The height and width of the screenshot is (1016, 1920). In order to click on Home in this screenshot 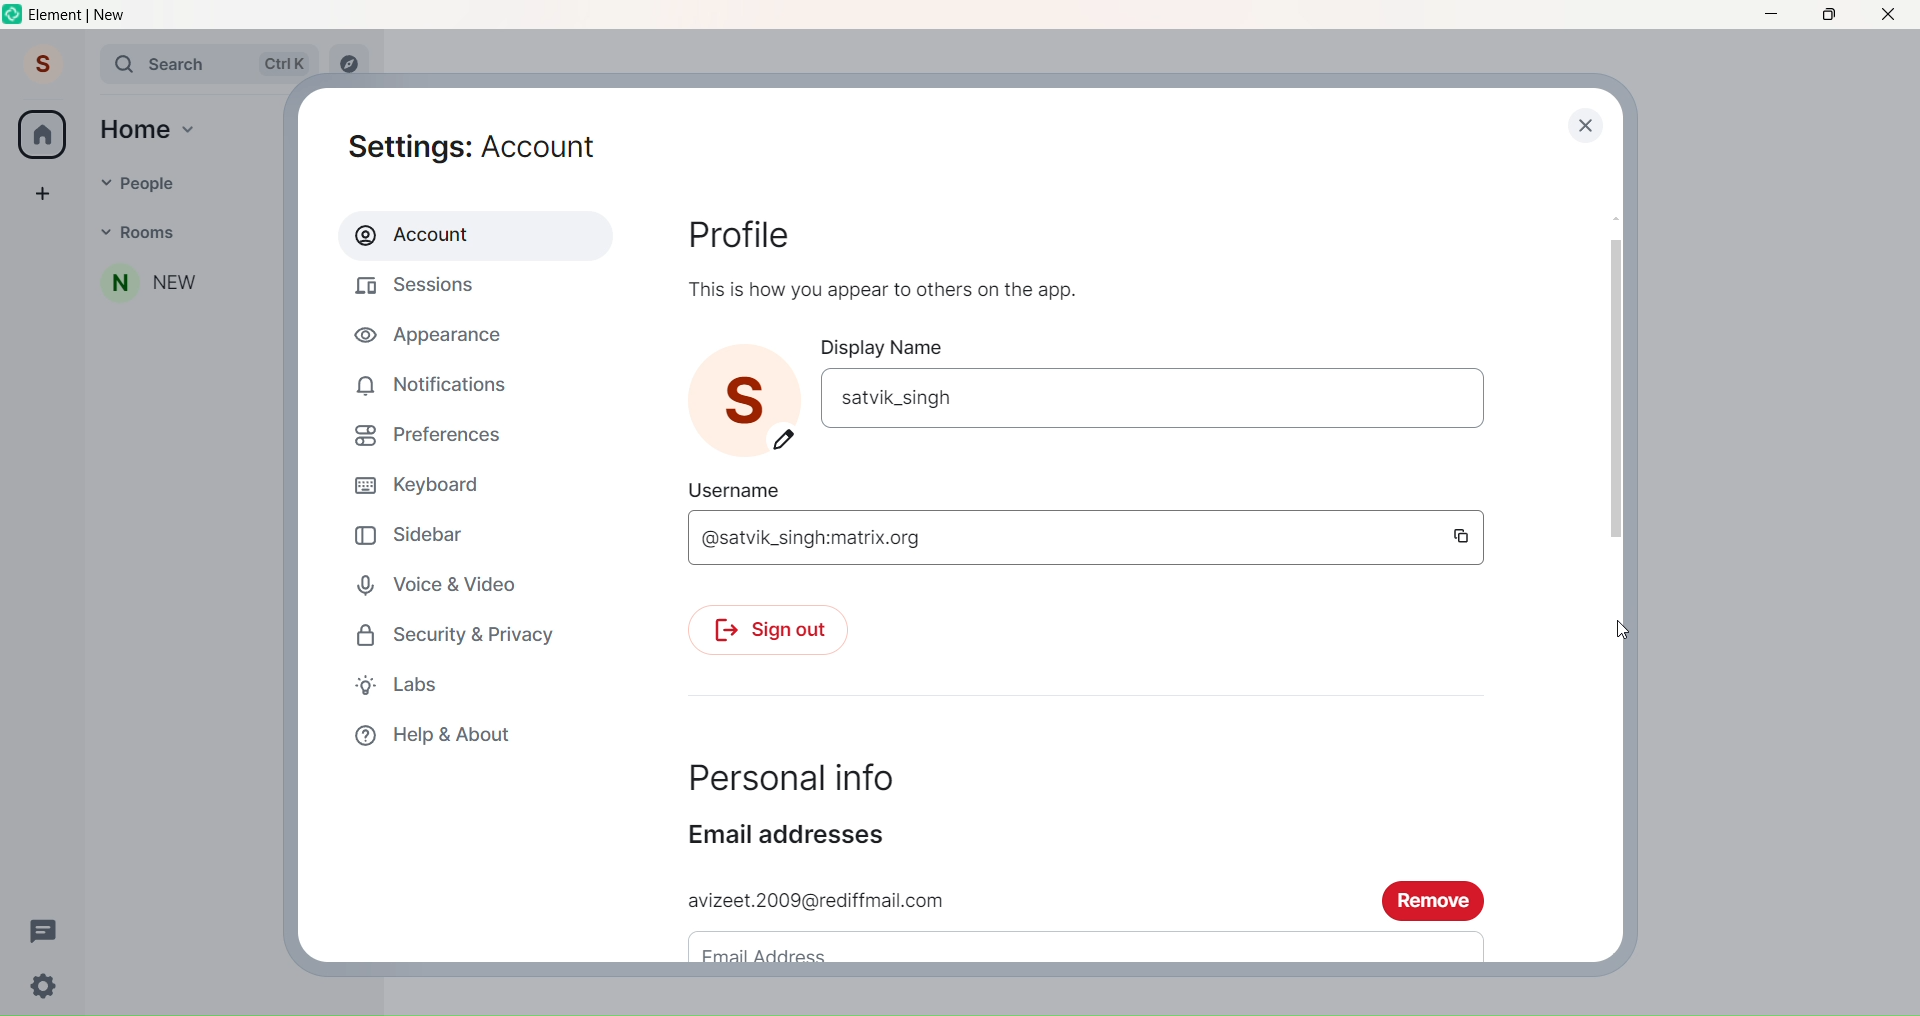, I will do `click(42, 135)`.